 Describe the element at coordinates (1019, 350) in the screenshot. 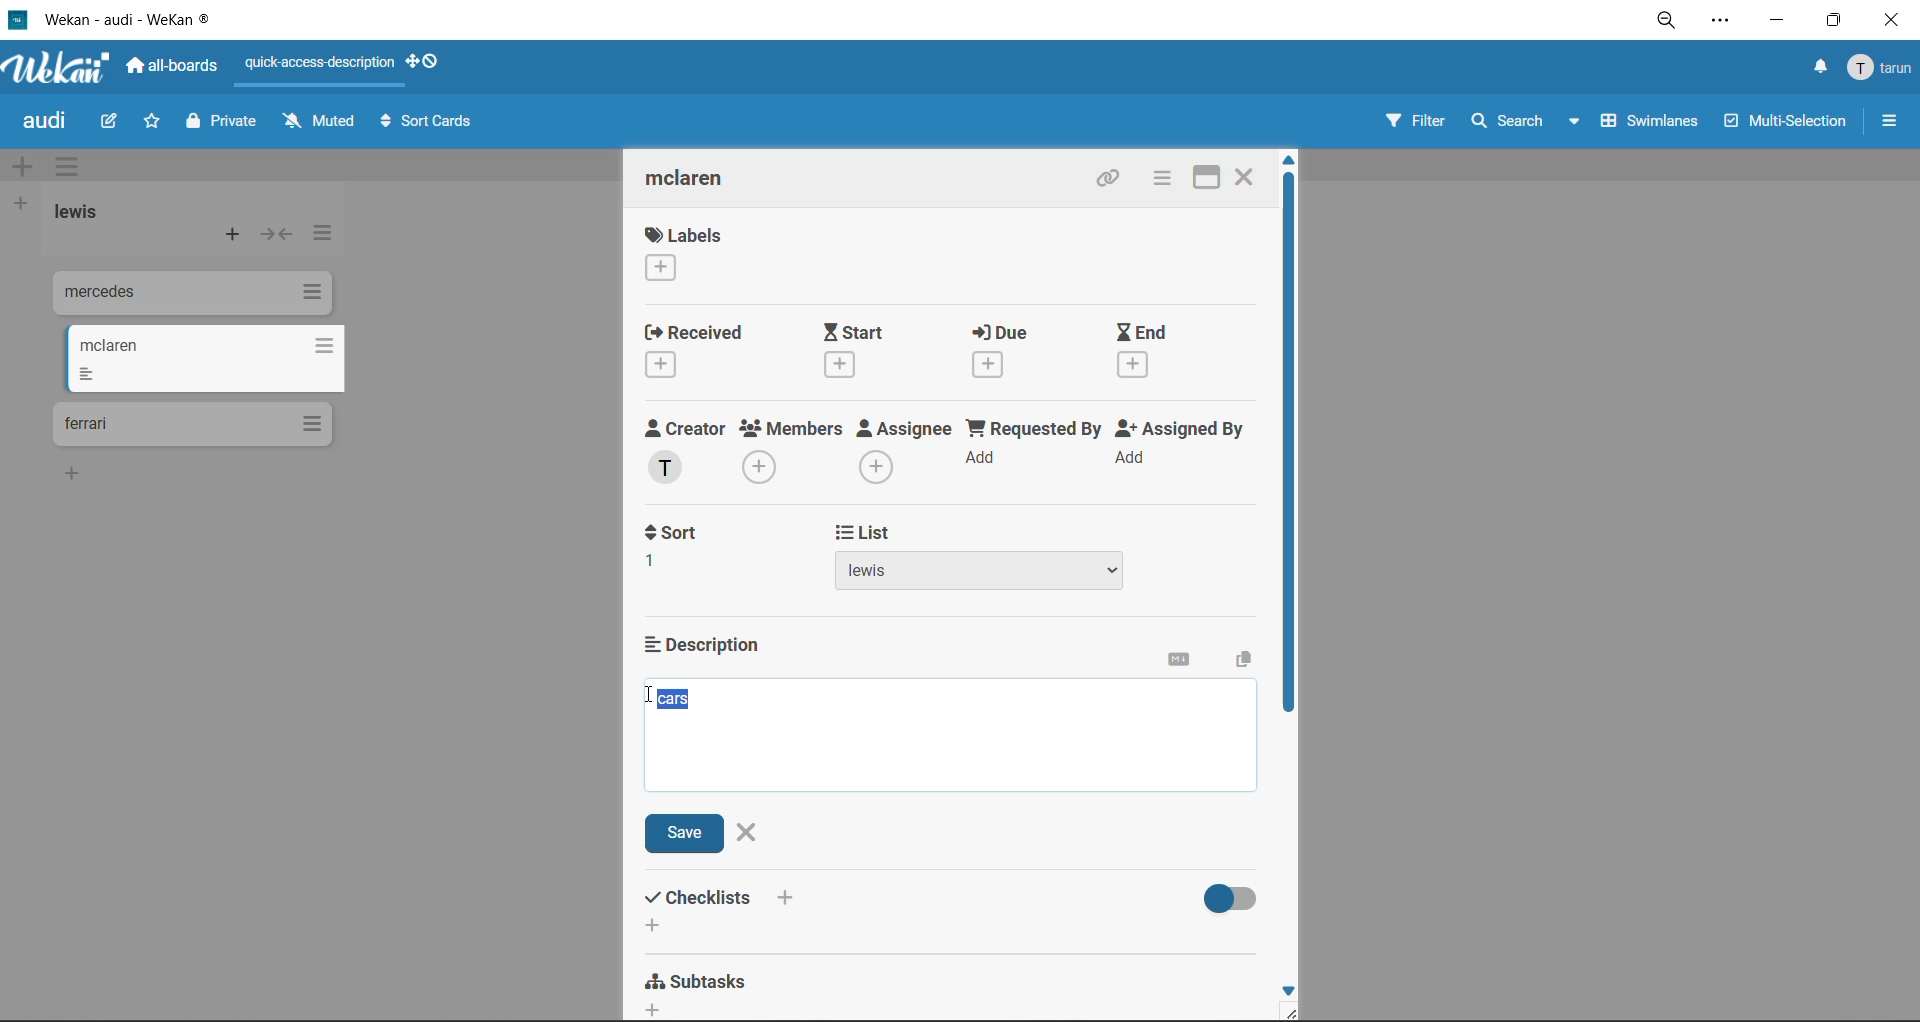

I see `due` at that location.